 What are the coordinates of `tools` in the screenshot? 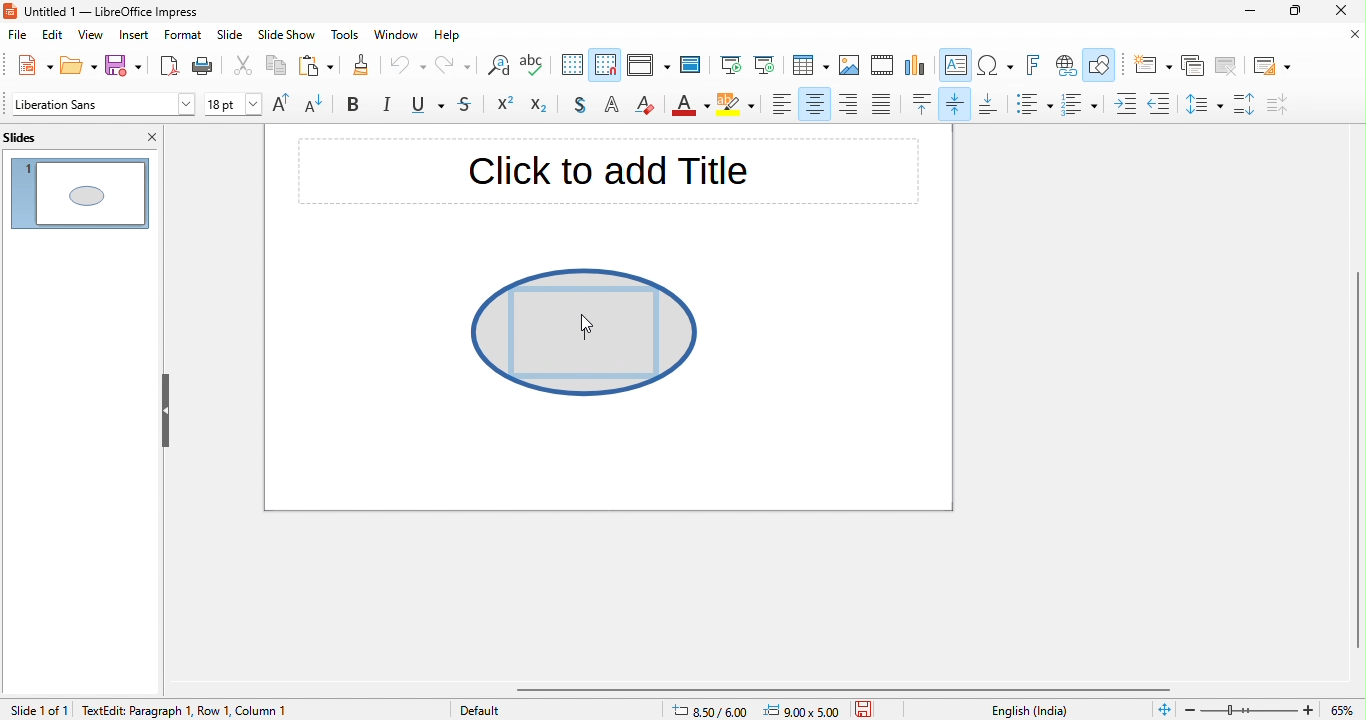 It's located at (343, 36).